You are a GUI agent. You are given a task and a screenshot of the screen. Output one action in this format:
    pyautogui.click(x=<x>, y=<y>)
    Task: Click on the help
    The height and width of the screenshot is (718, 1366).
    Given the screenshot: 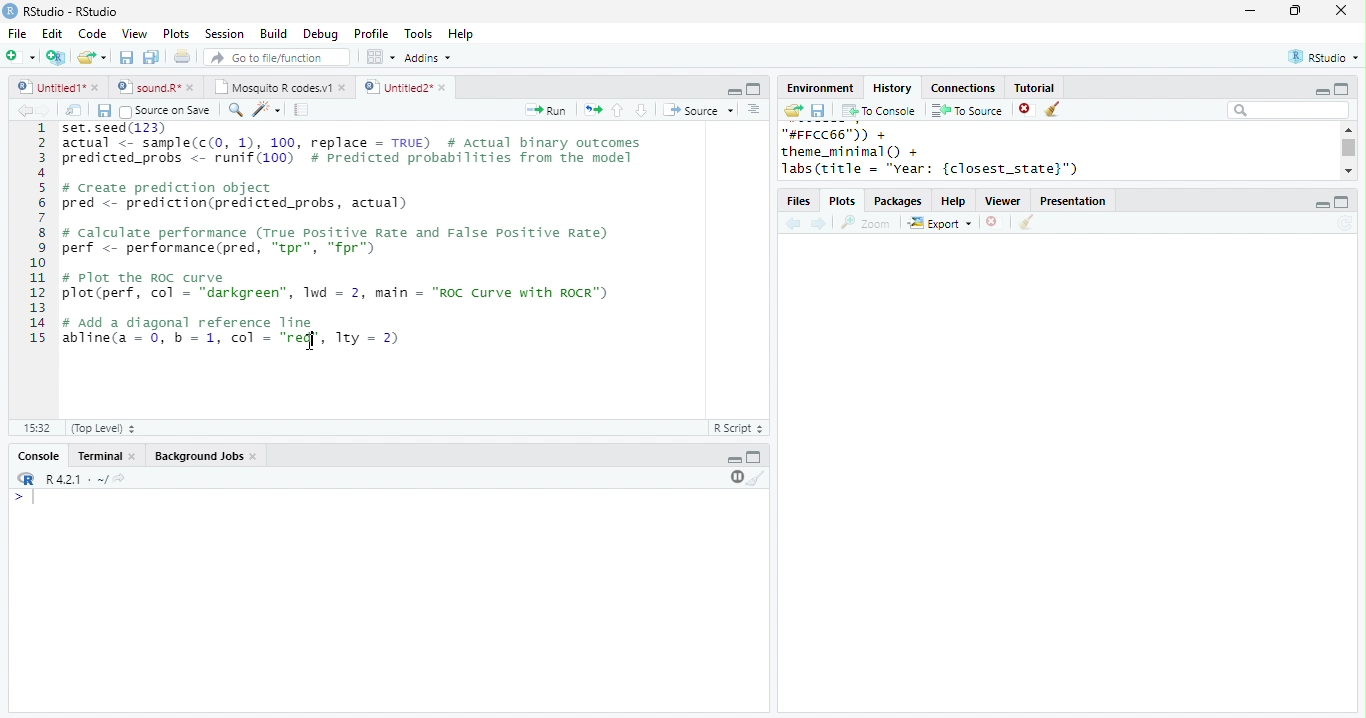 What is the action you would take?
    pyautogui.click(x=954, y=202)
    